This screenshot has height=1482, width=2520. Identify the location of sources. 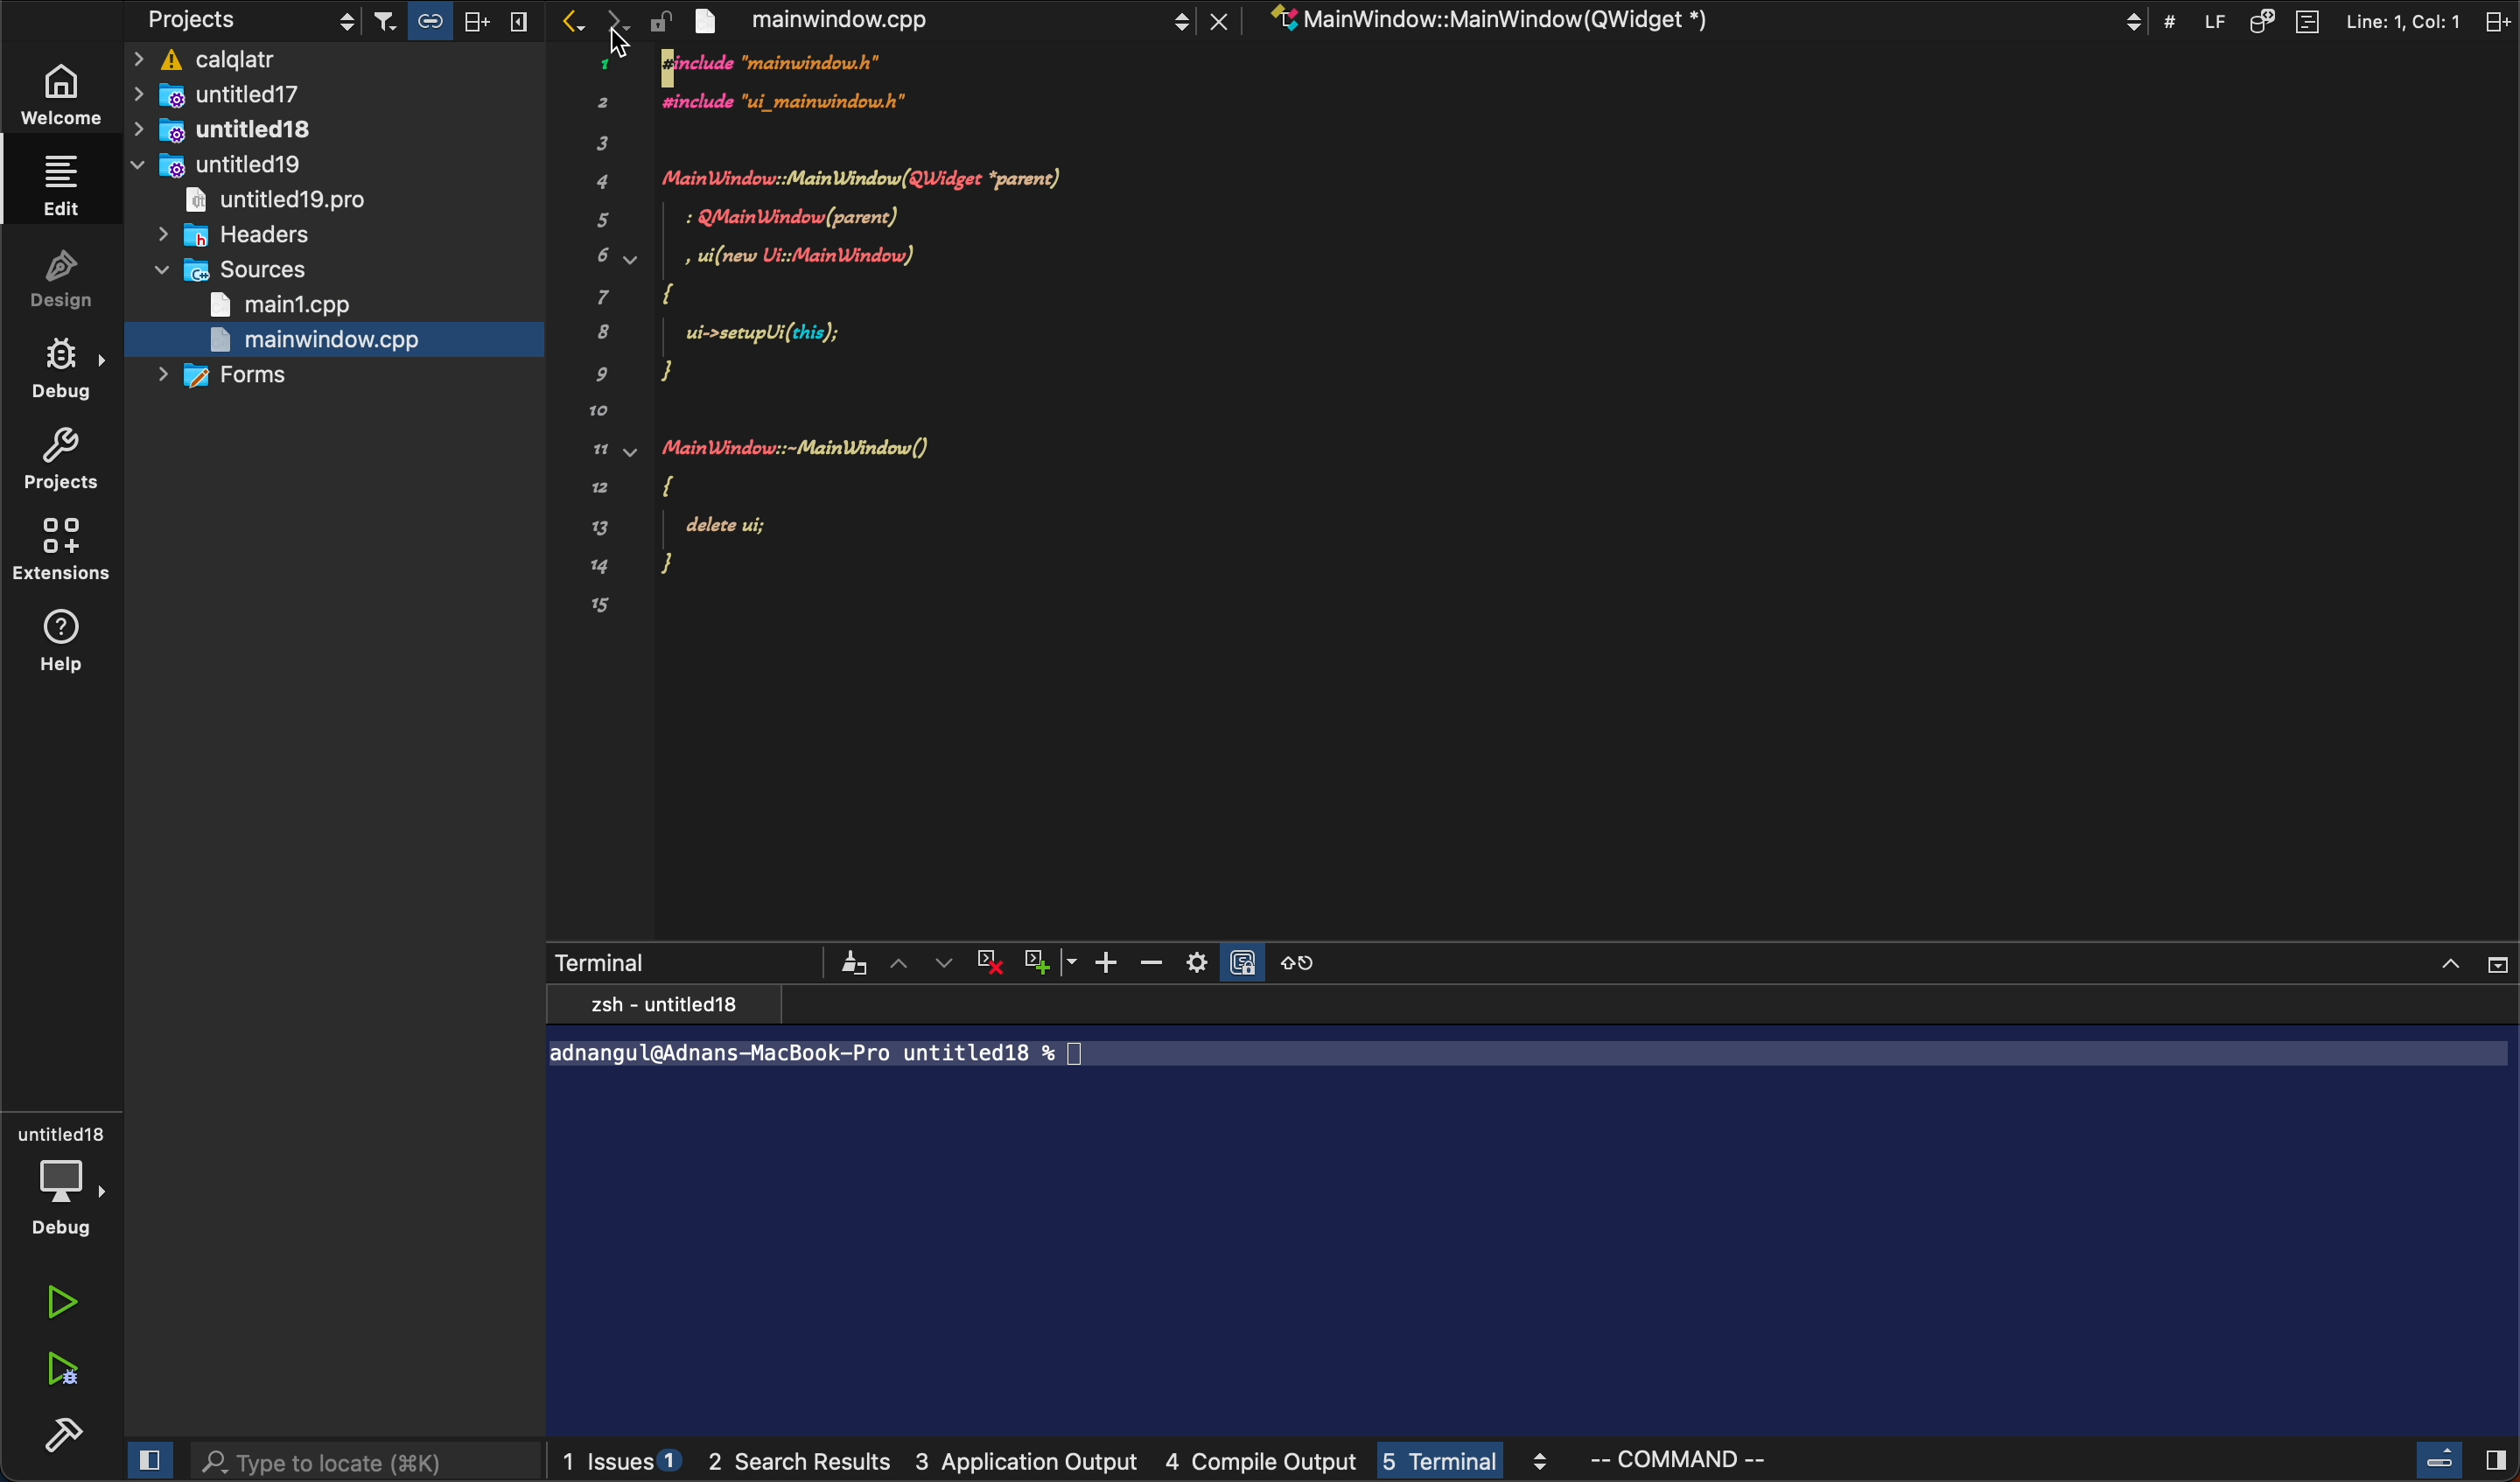
(234, 272).